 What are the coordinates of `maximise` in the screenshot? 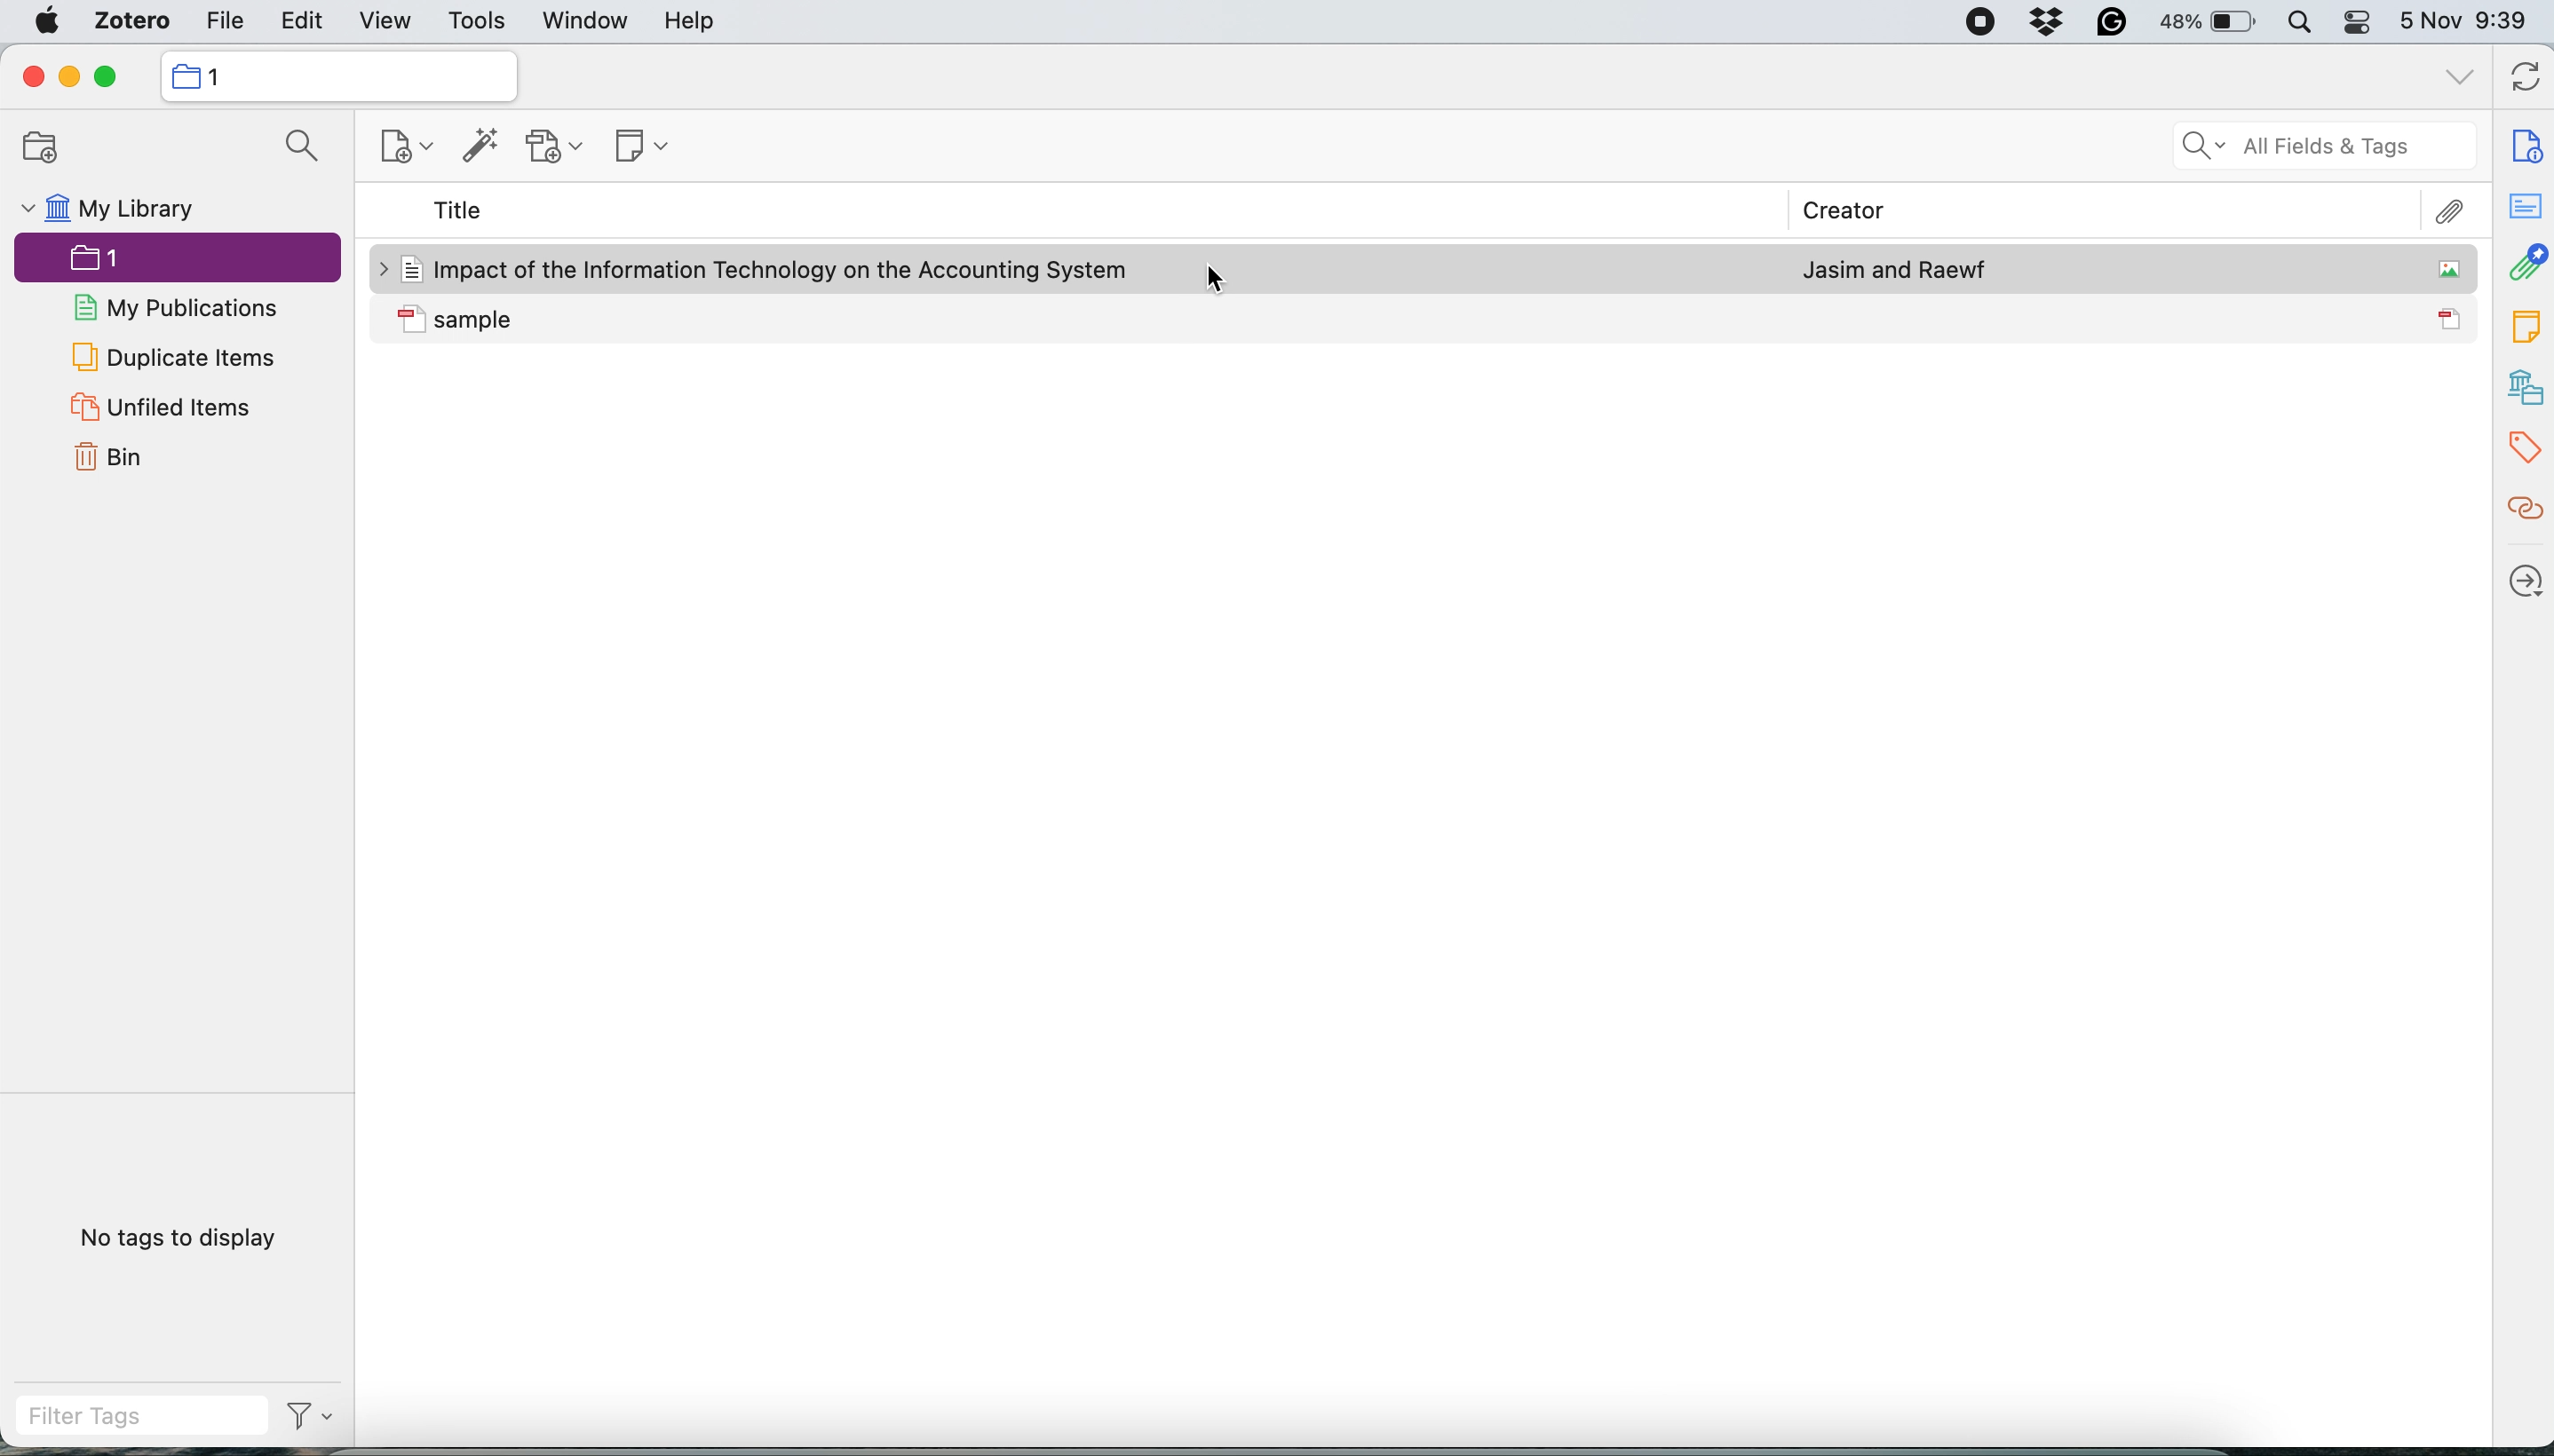 It's located at (107, 77).